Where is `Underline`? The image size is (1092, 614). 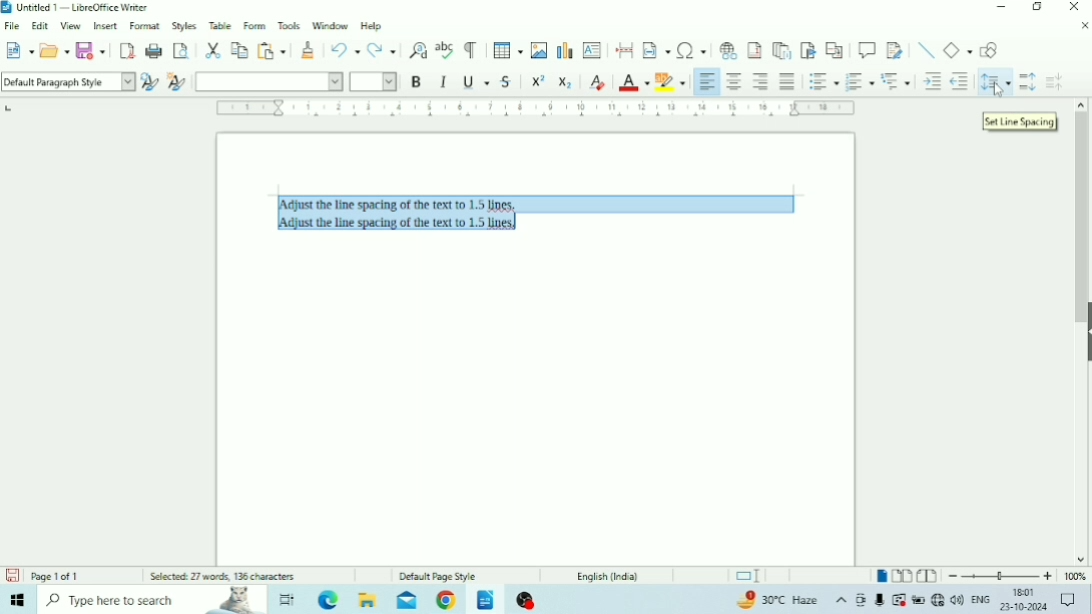 Underline is located at coordinates (475, 81).